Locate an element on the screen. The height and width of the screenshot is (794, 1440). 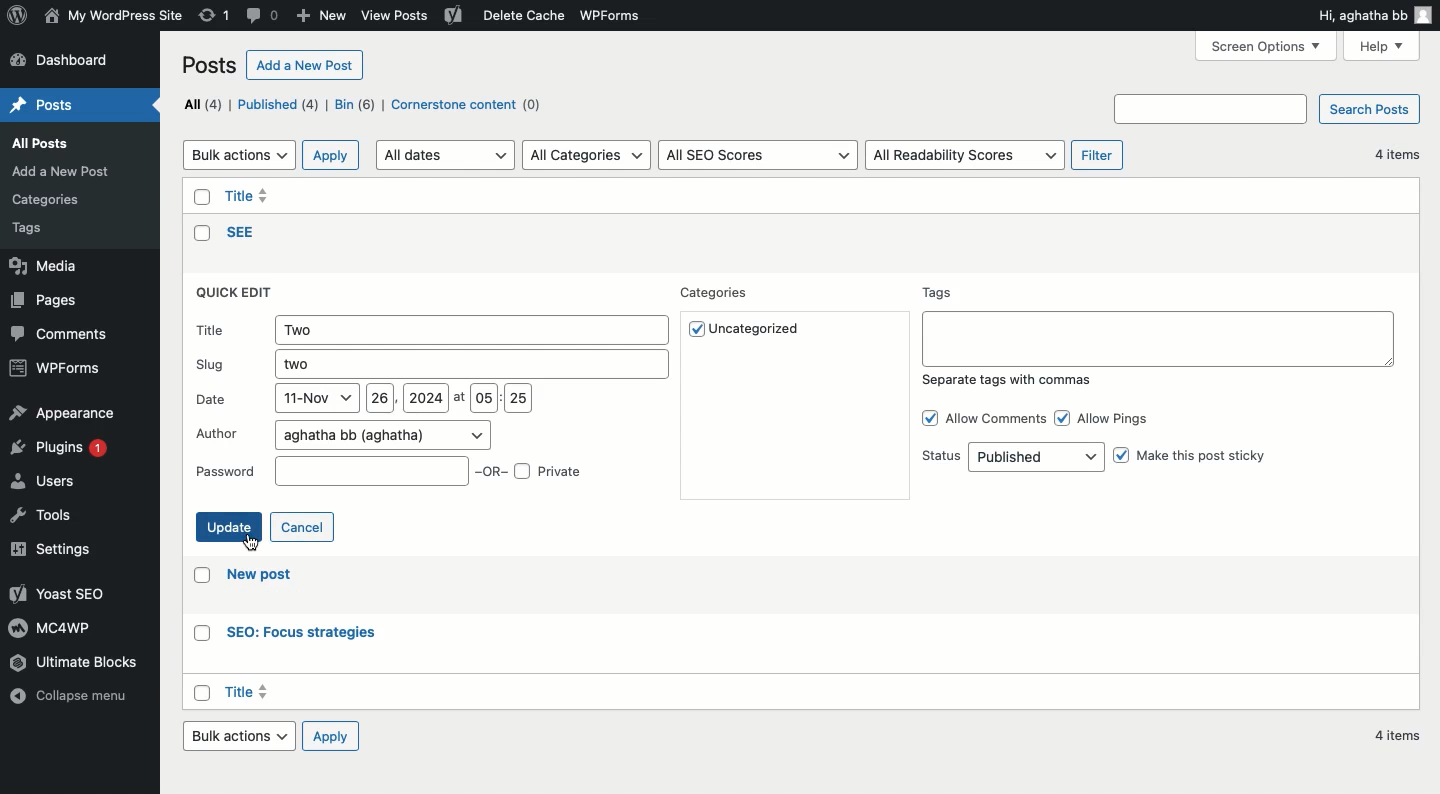
Checkbox is located at coordinates (199, 234).